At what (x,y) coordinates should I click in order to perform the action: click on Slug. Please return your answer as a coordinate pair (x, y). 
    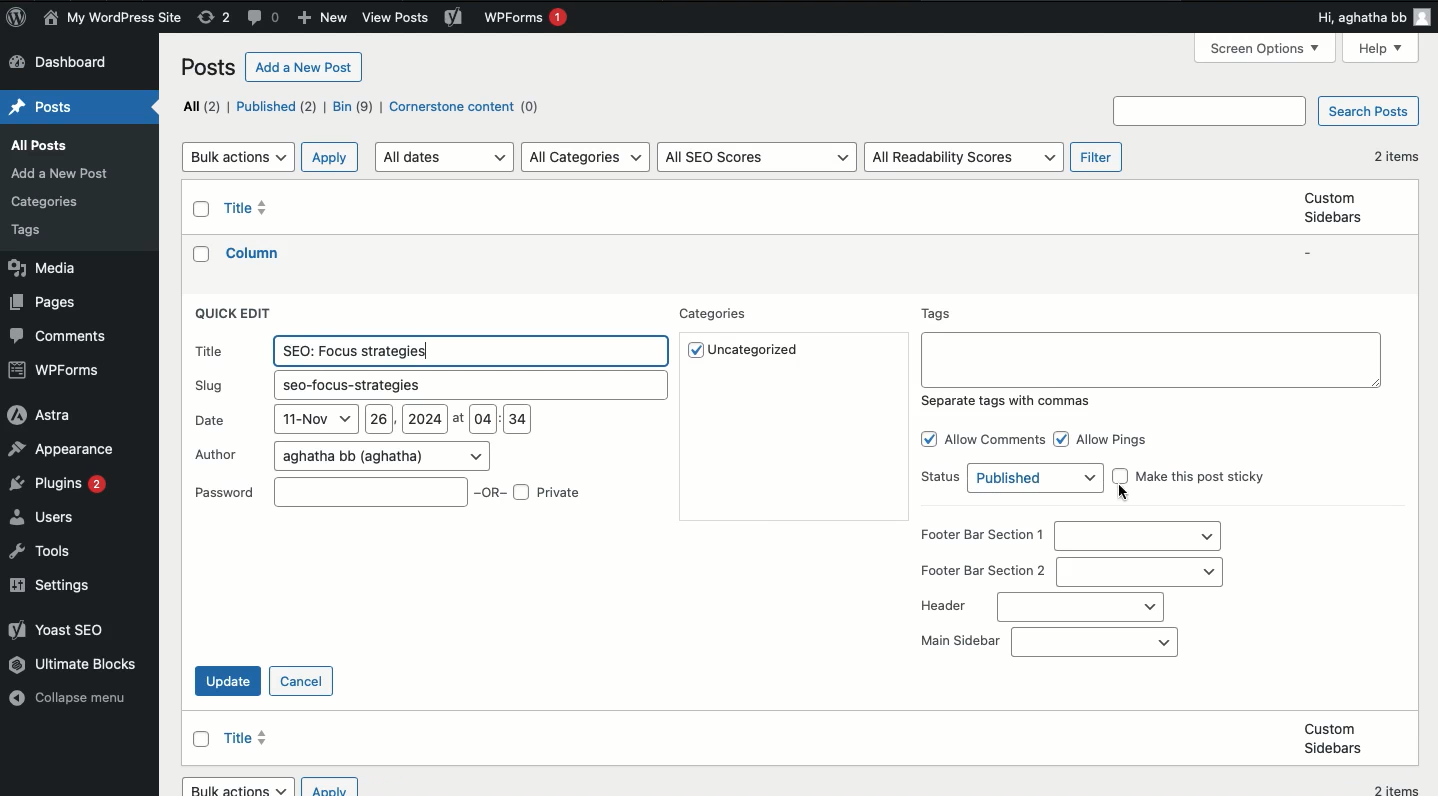
    Looking at the image, I should click on (211, 386).